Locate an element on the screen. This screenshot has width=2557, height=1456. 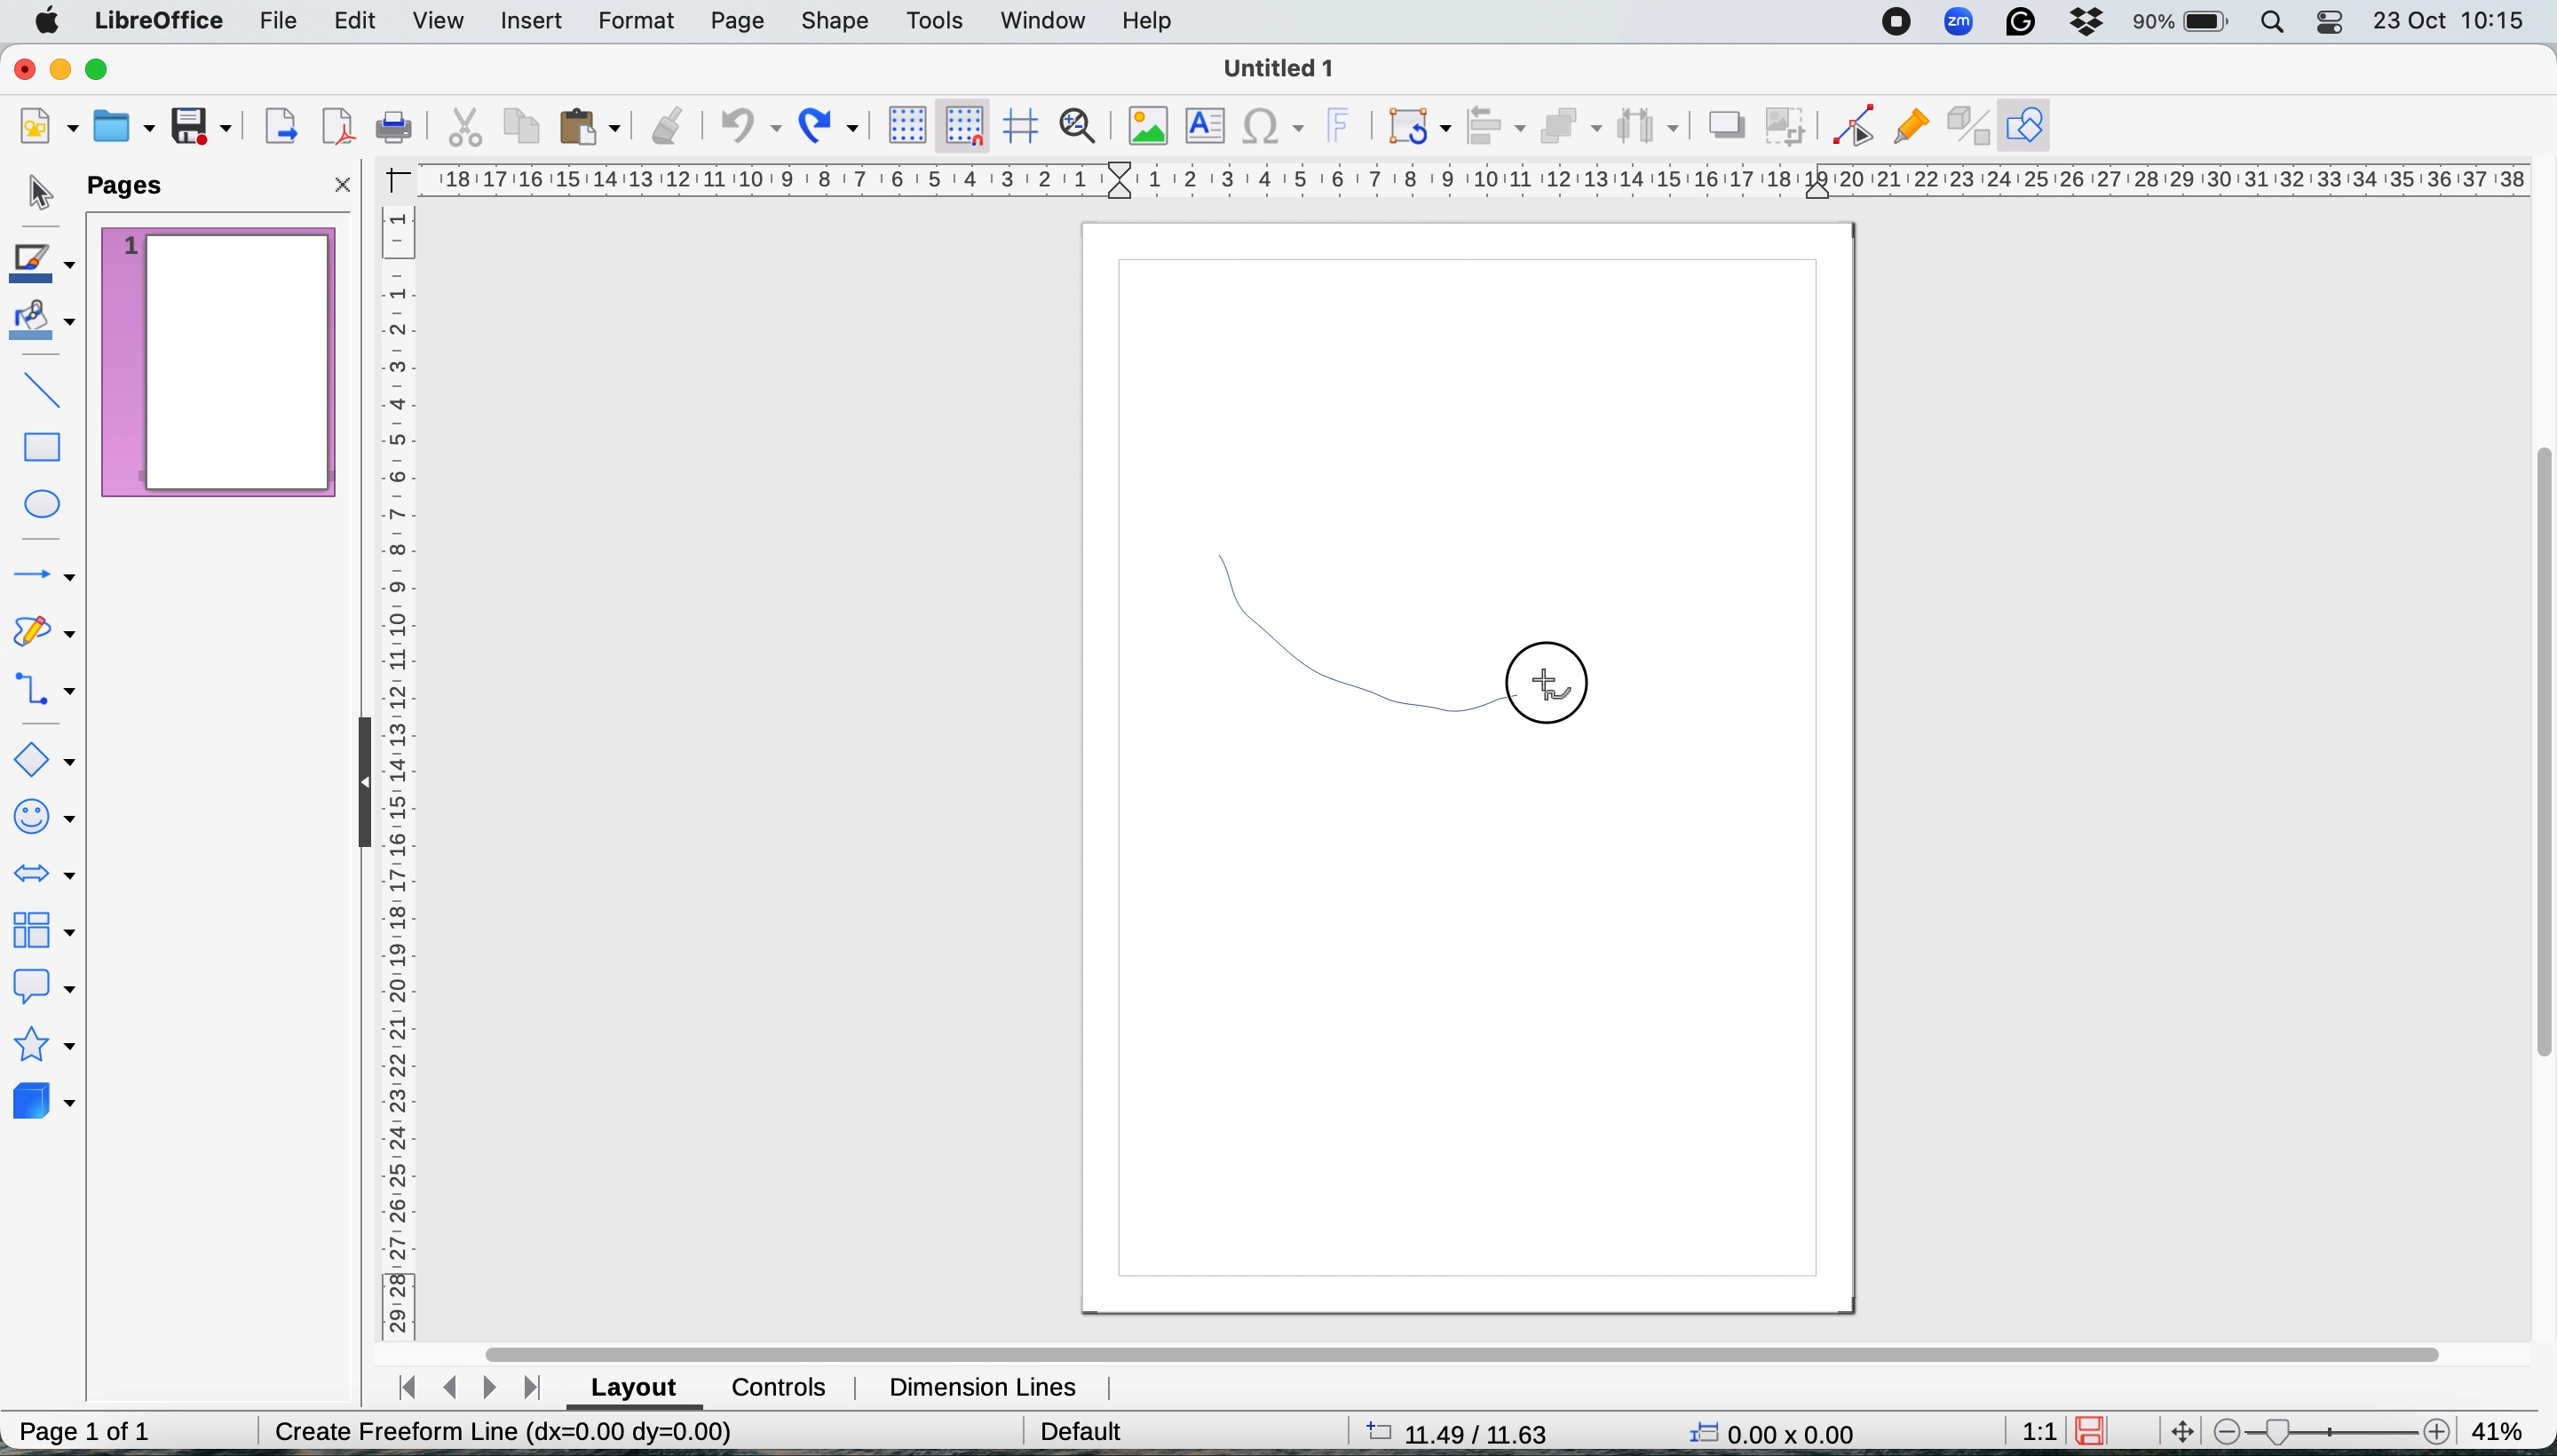
shadow is located at coordinates (1728, 127).